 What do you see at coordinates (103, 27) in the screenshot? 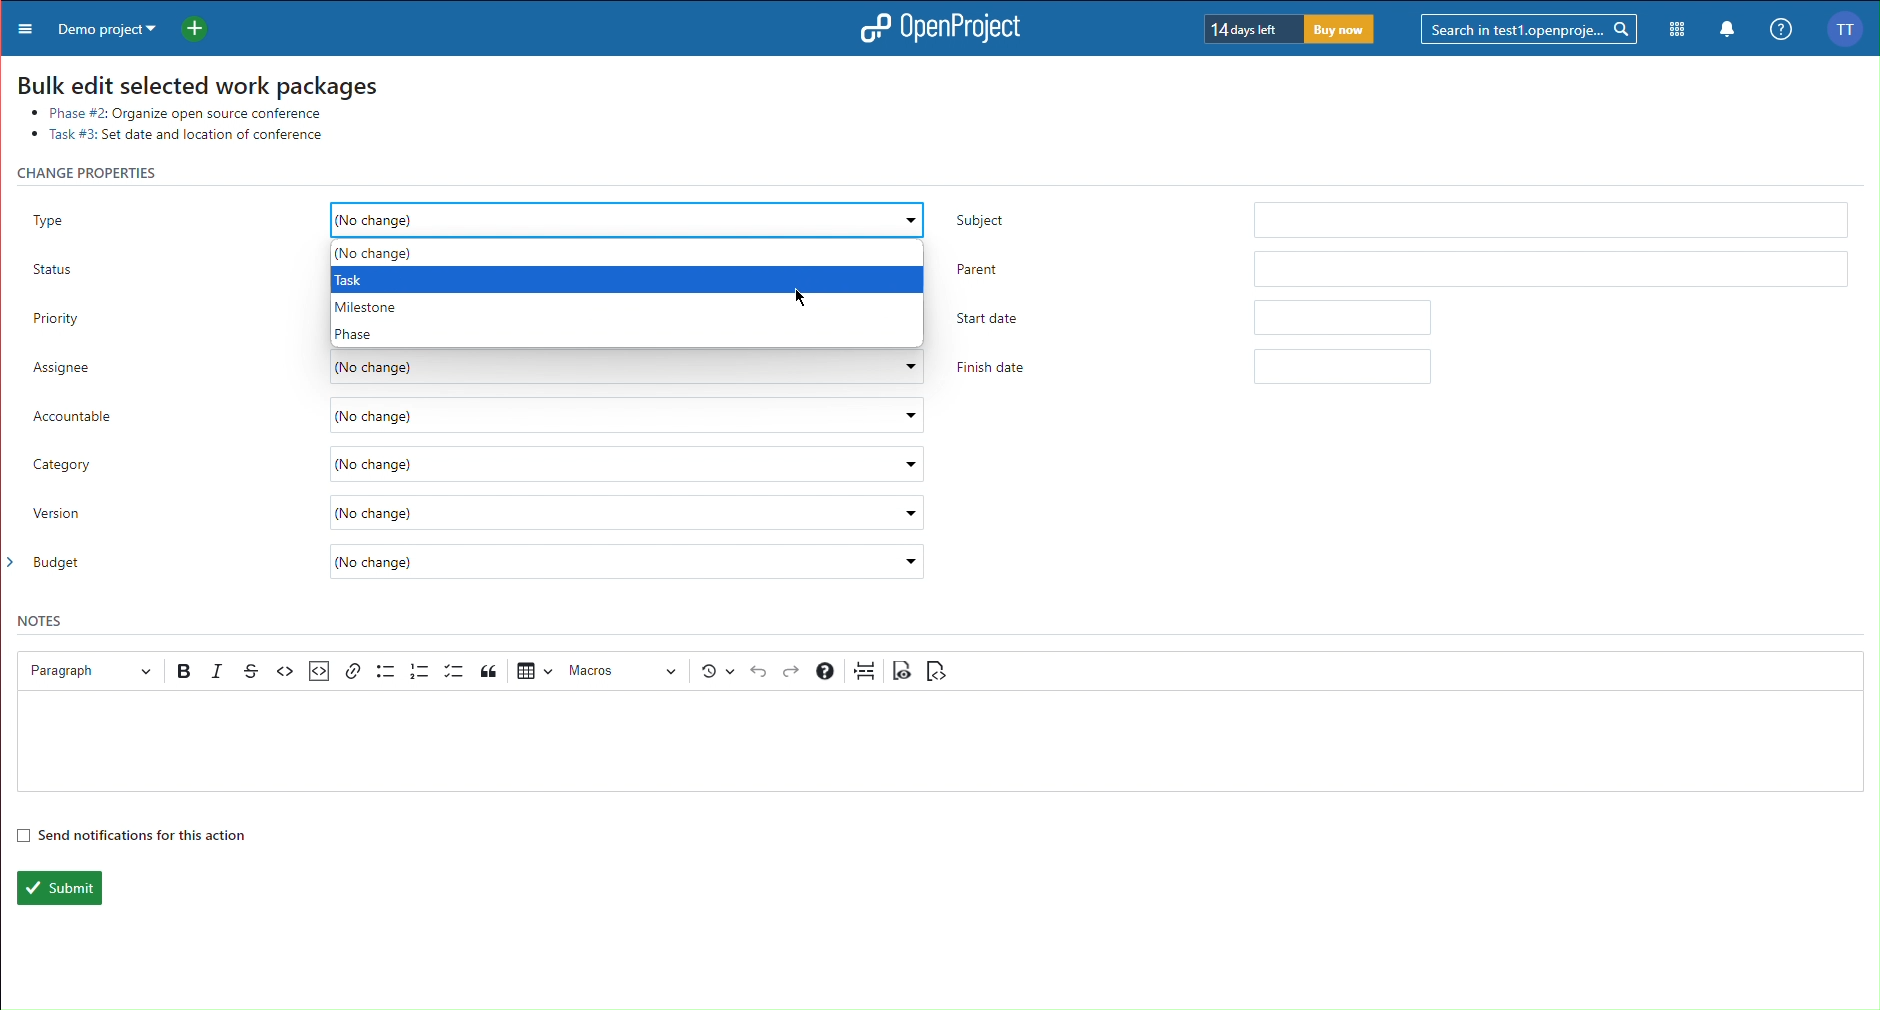
I see `Demo project` at bounding box center [103, 27].